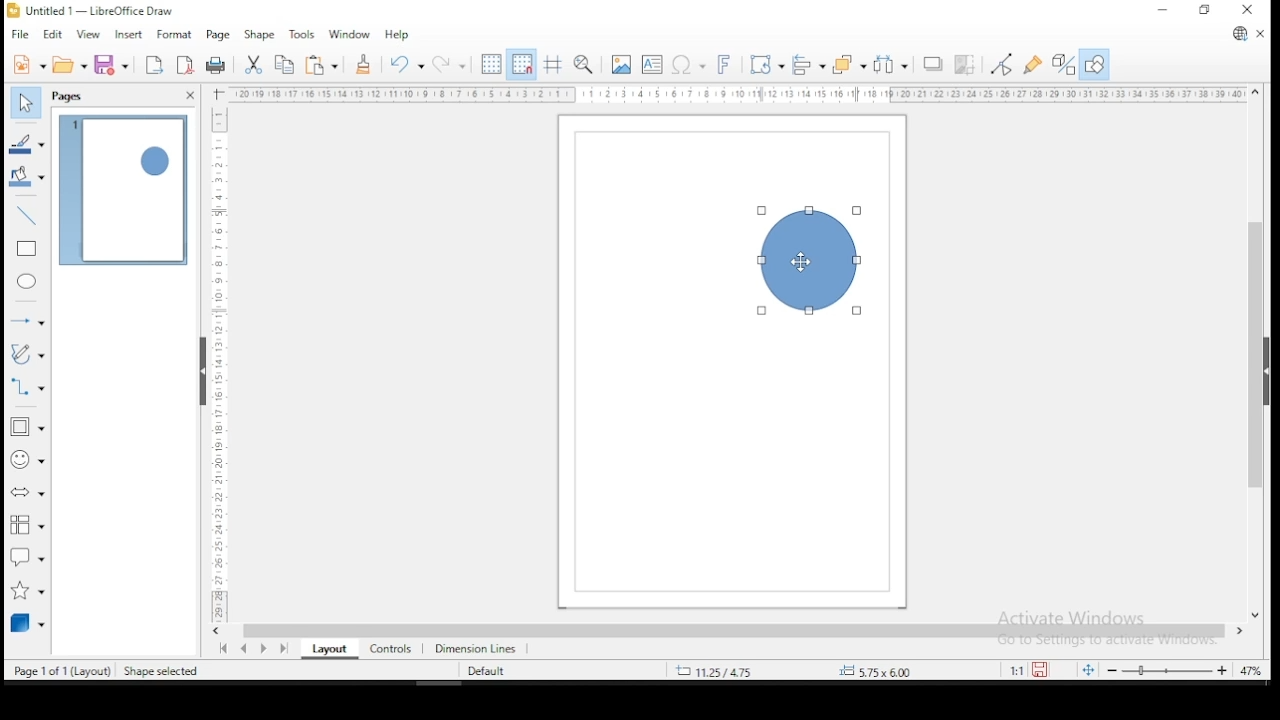  Describe the element at coordinates (486, 672) in the screenshot. I see `default` at that location.